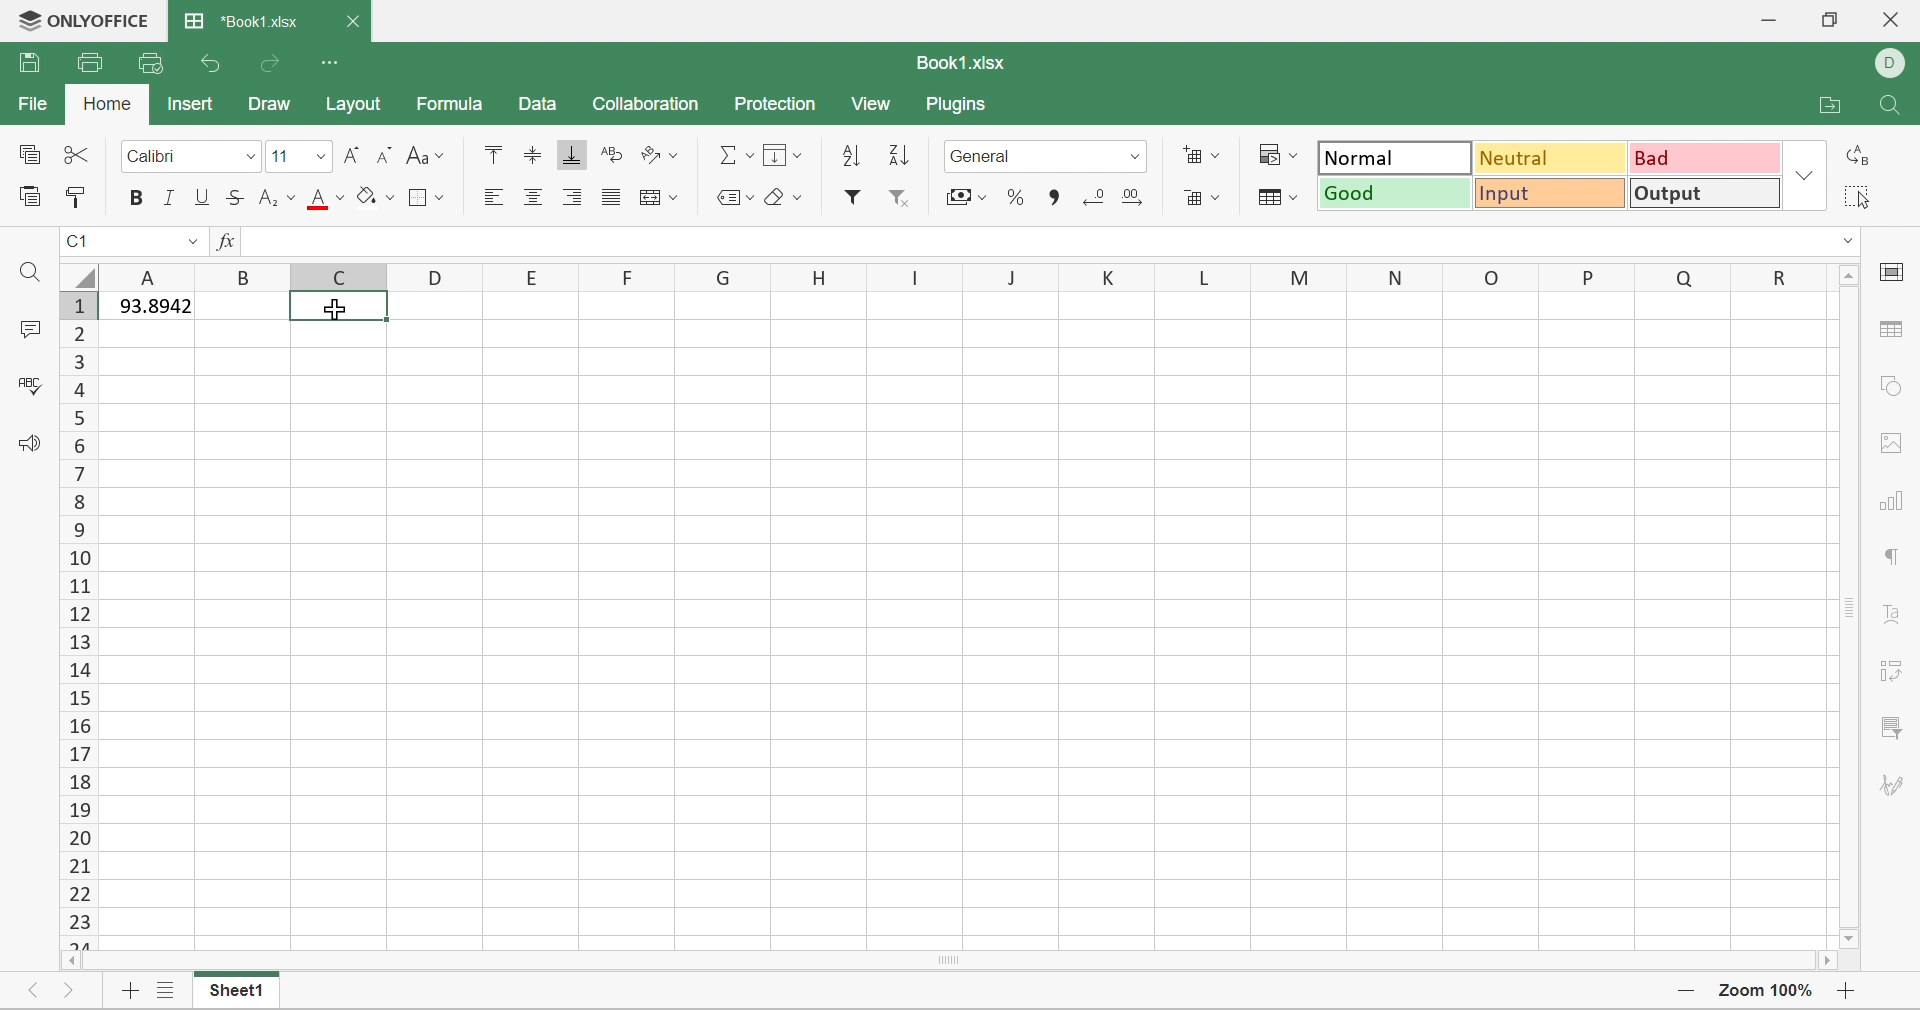 This screenshot has width=1920, height=1010. What do you see at coordinates (232, 993) in the screenshot?
I see `Sheet1` at bounding box center [232, 993].